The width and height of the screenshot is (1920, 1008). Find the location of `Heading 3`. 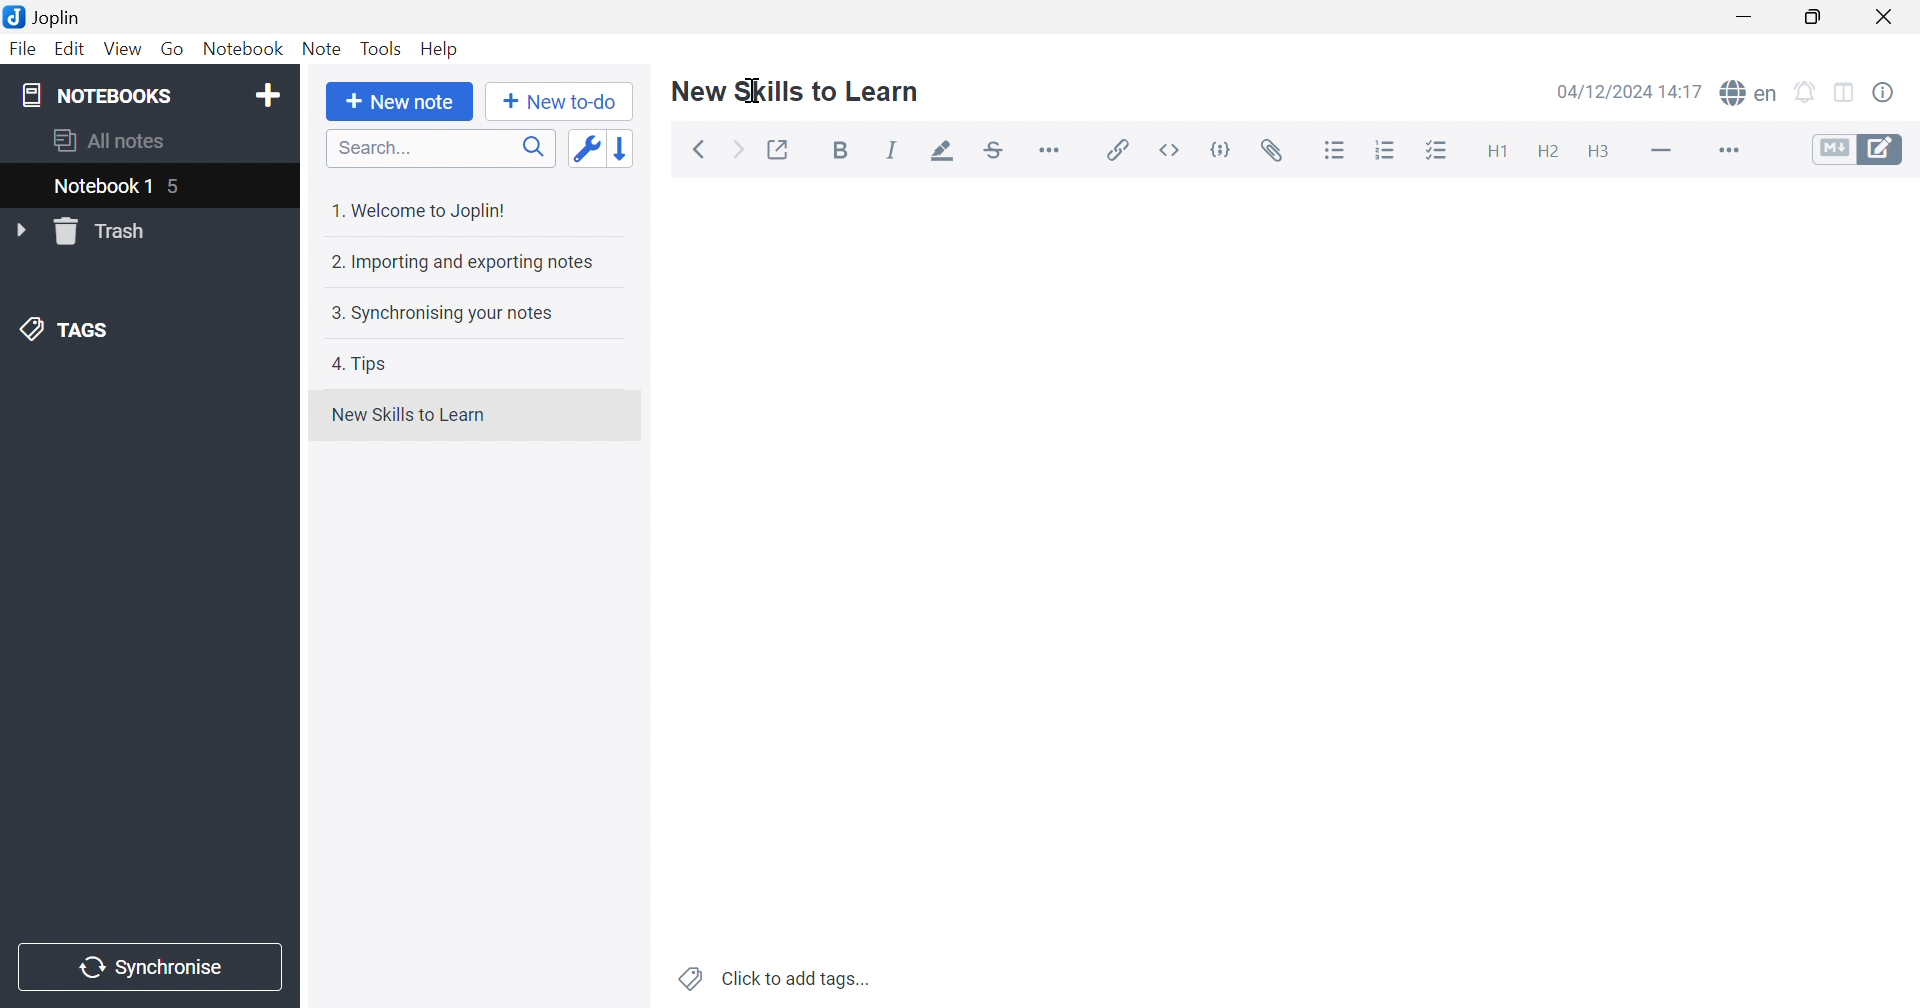

Heading 3 is located at coordinates (1597, 153).